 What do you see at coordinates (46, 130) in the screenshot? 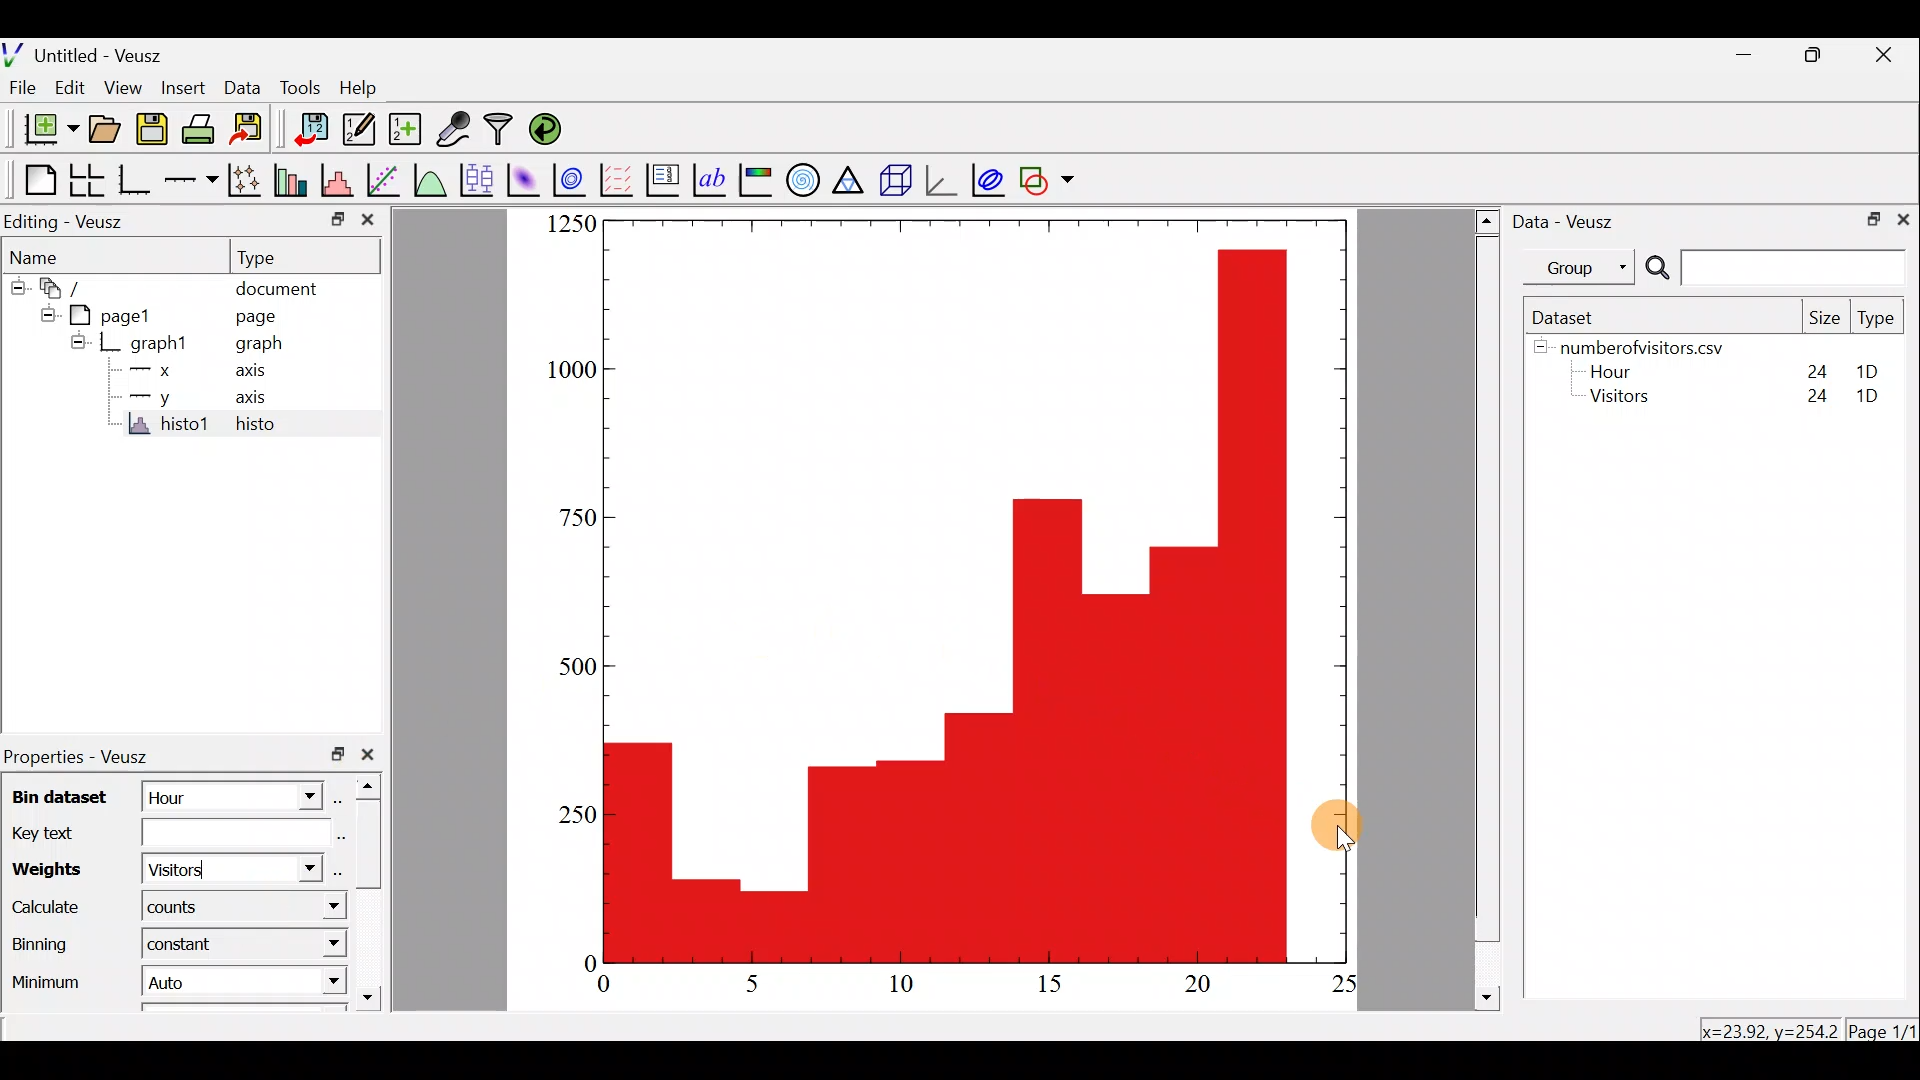
I see `new document` at bounding box center [46, 130].